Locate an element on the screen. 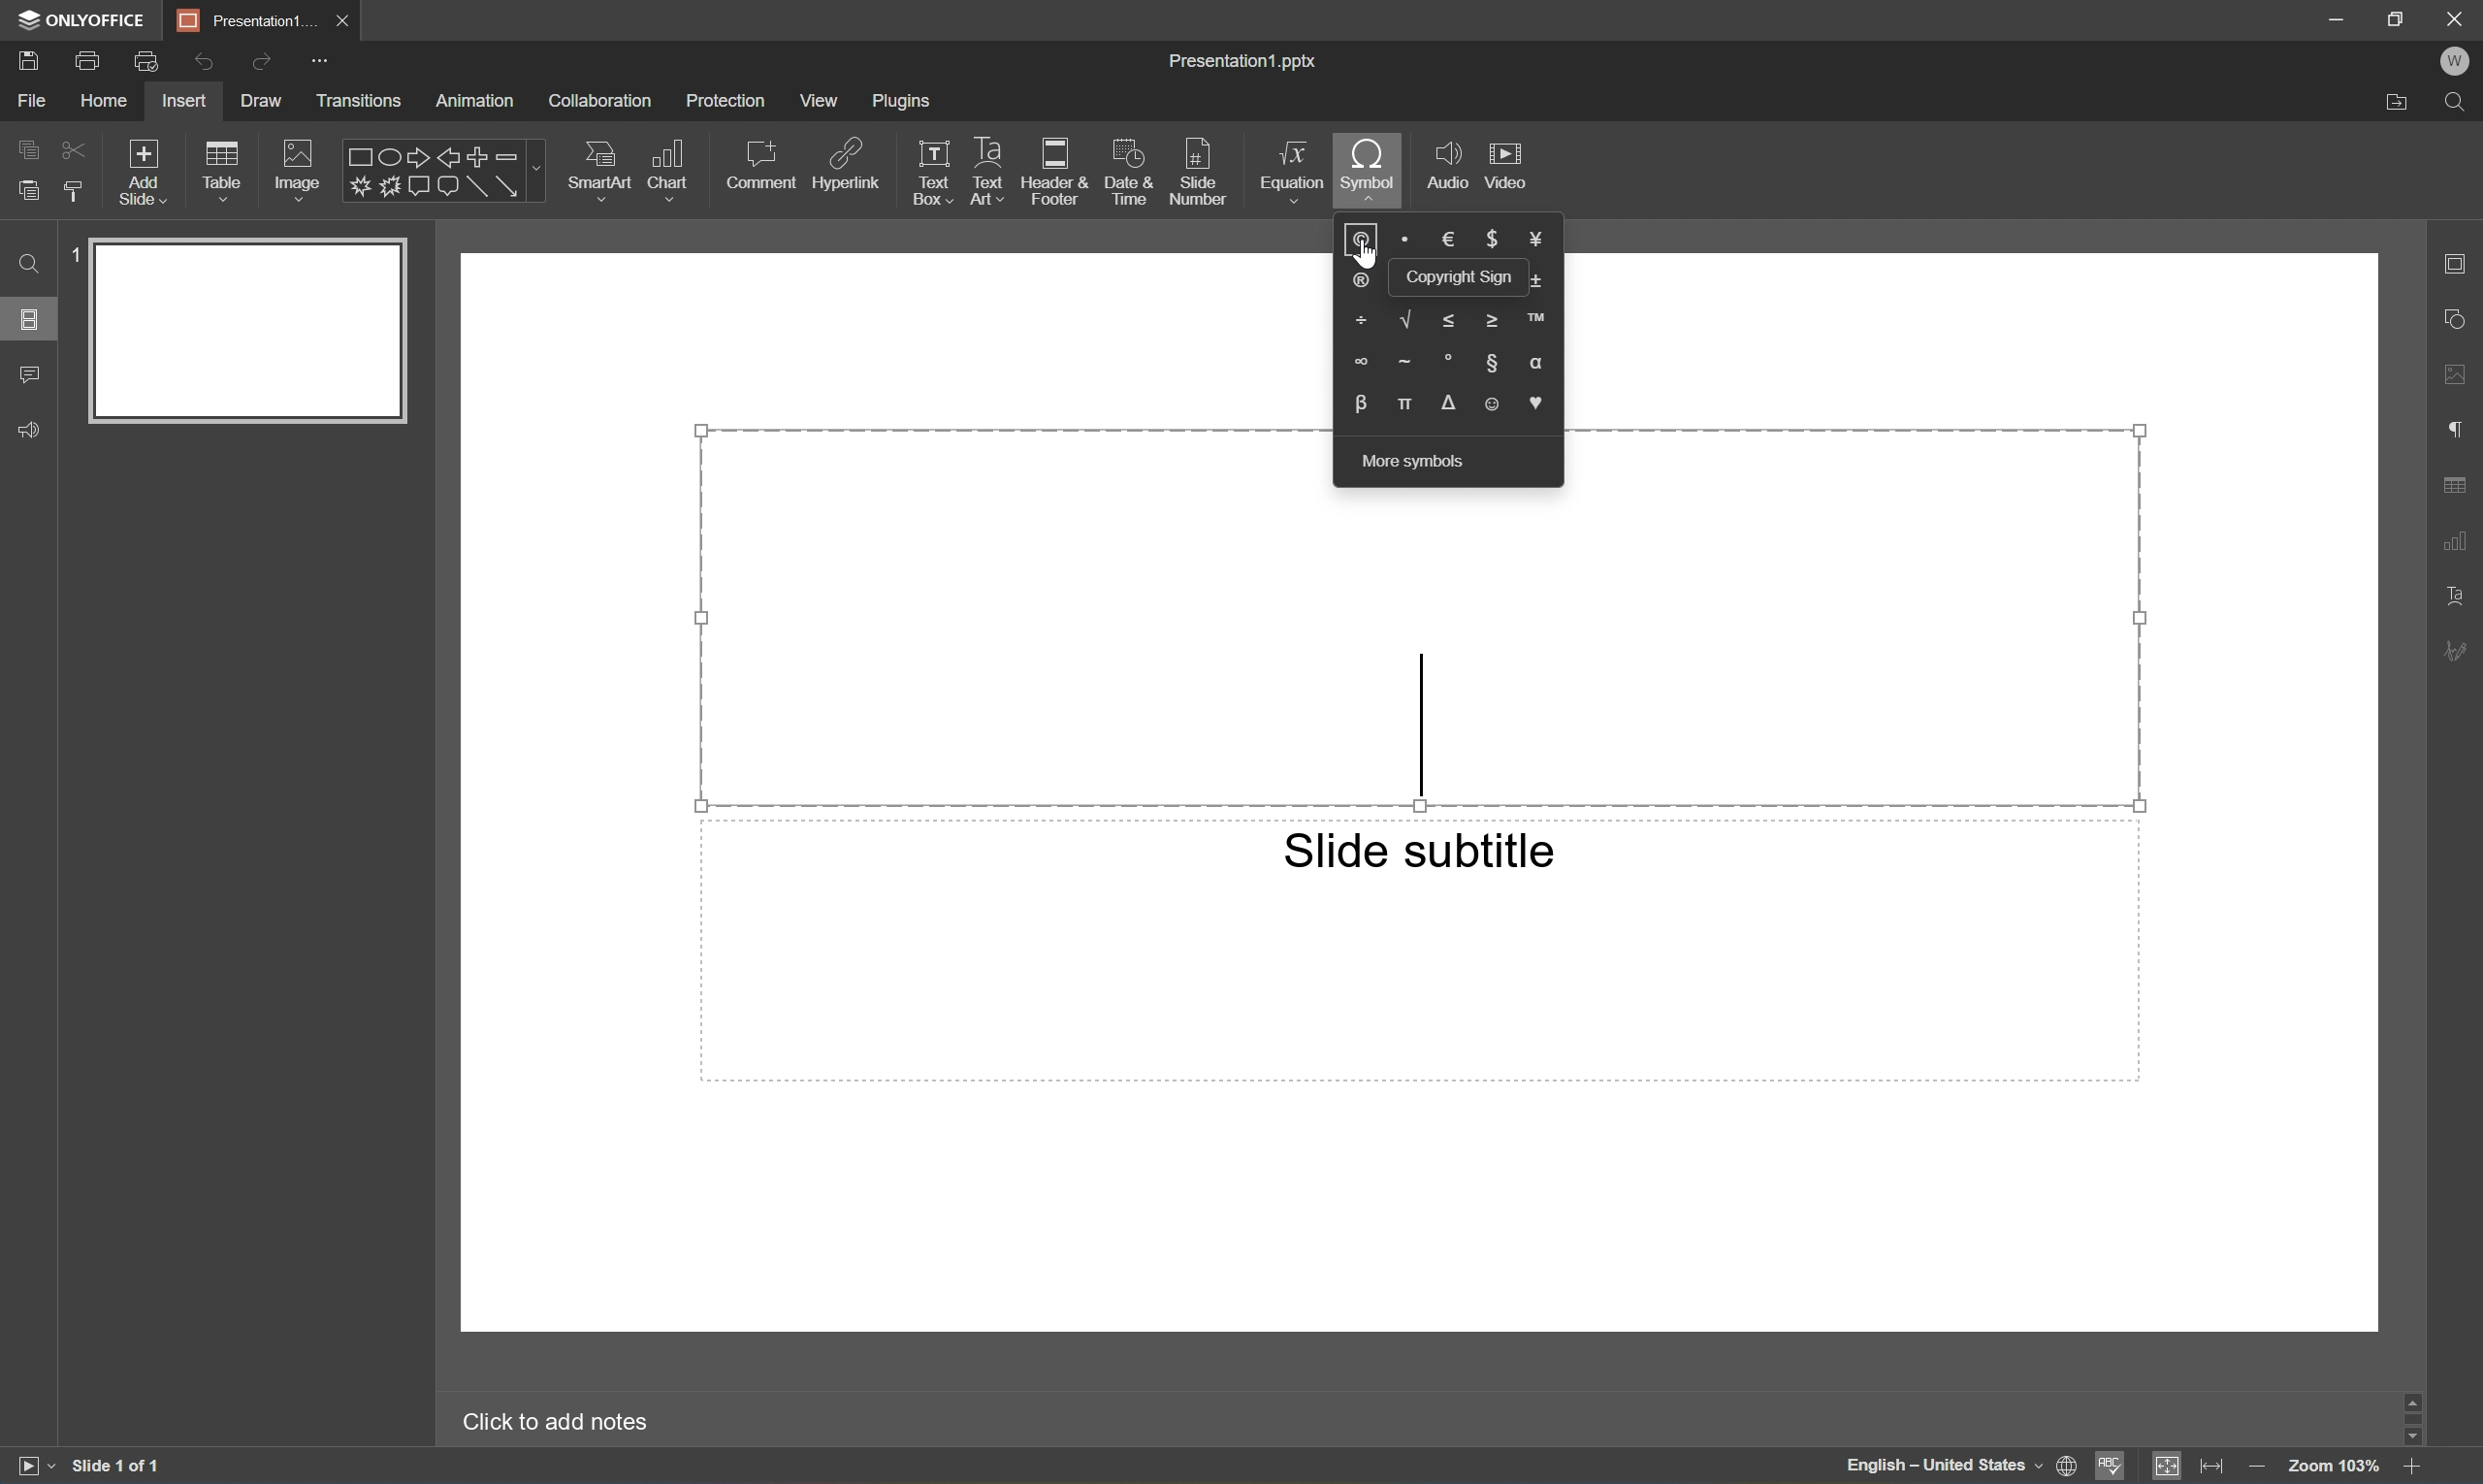 The image size is (2483, 1484). Typing cursor is located at coordinates (1426, 720).